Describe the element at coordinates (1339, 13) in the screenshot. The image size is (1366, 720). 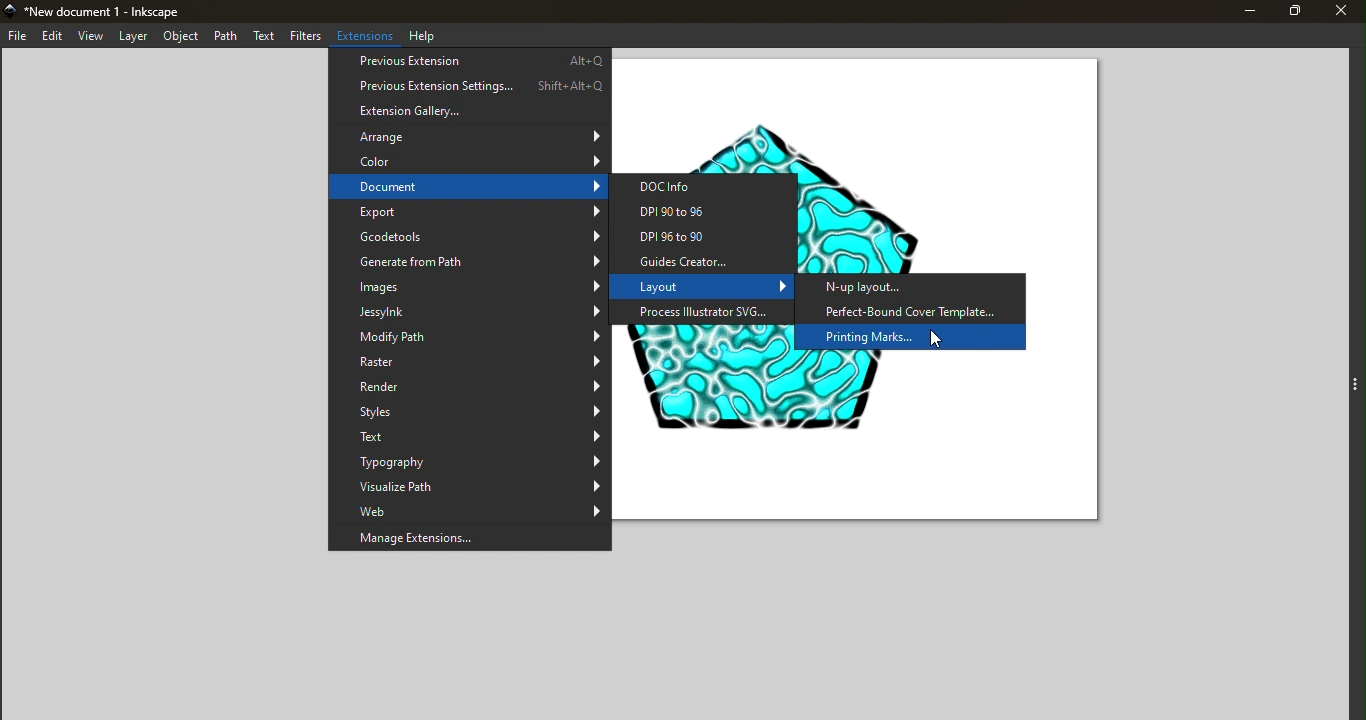
I see `Close` at that location.